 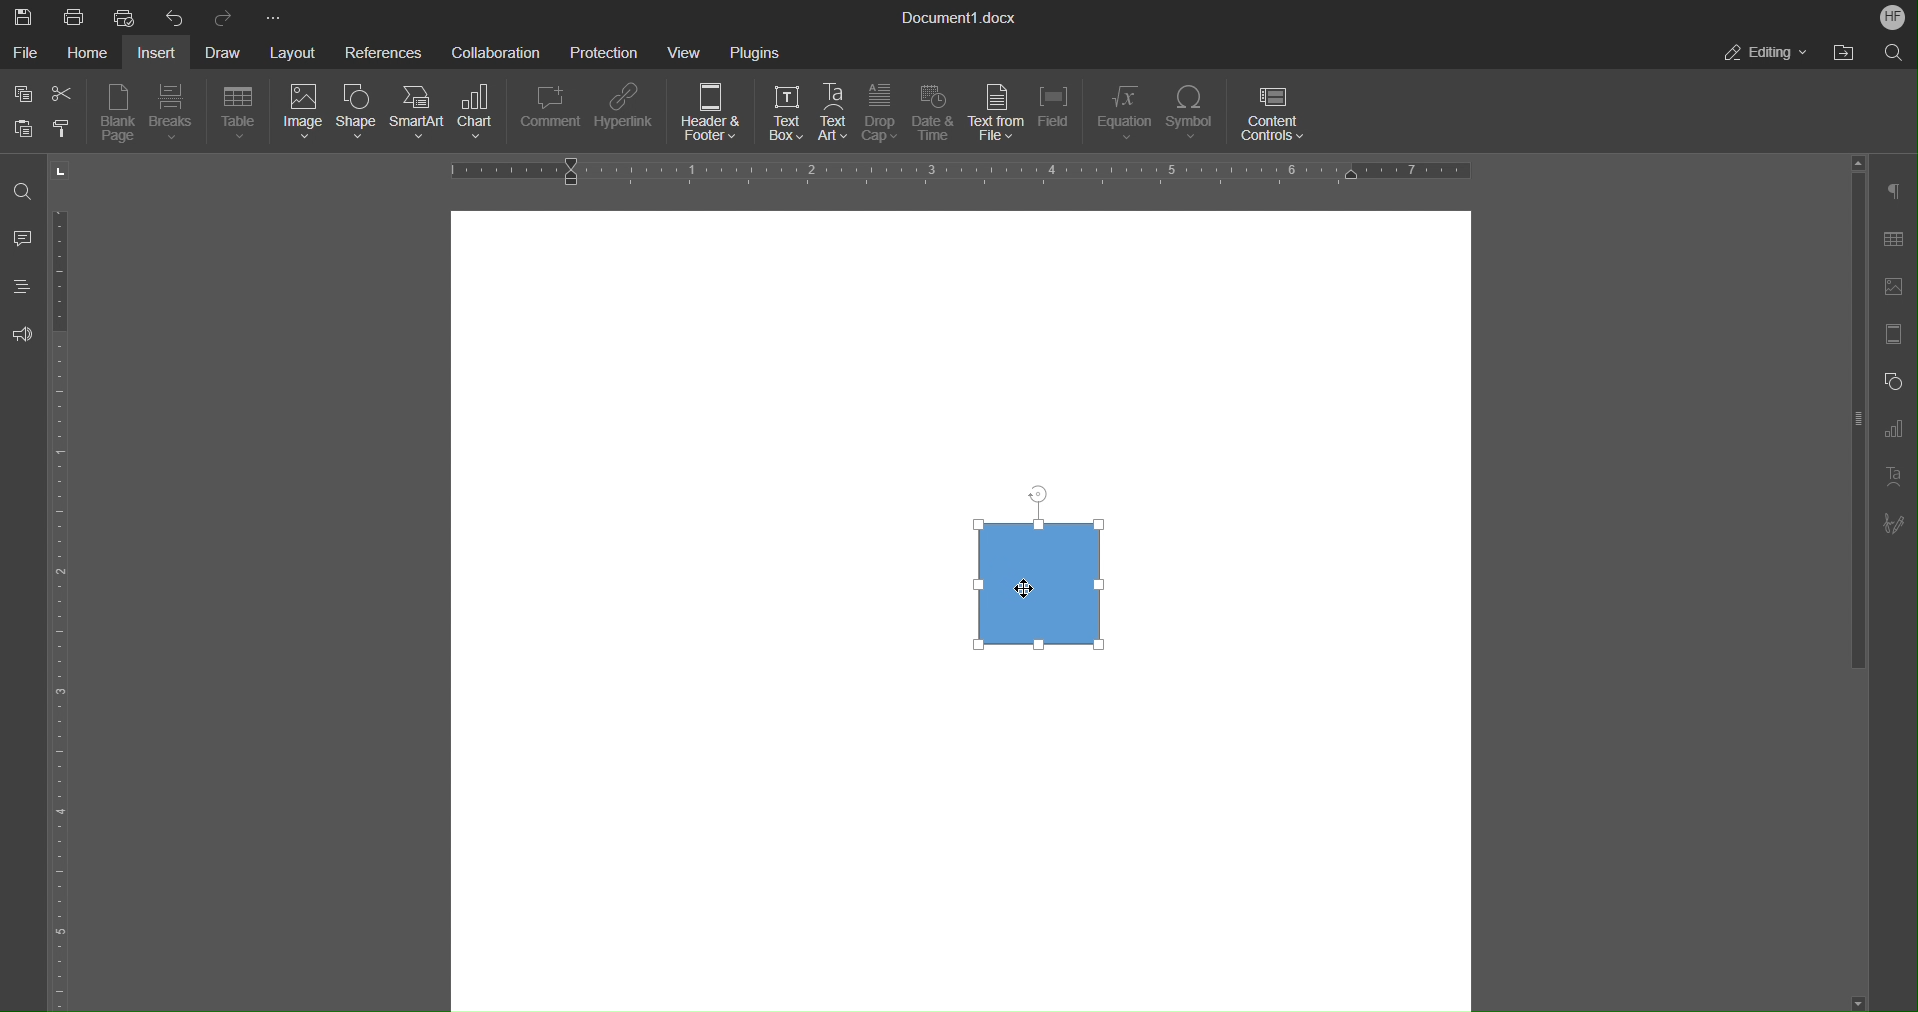 I want to click on Collaboration, so click(x=494, y=52).